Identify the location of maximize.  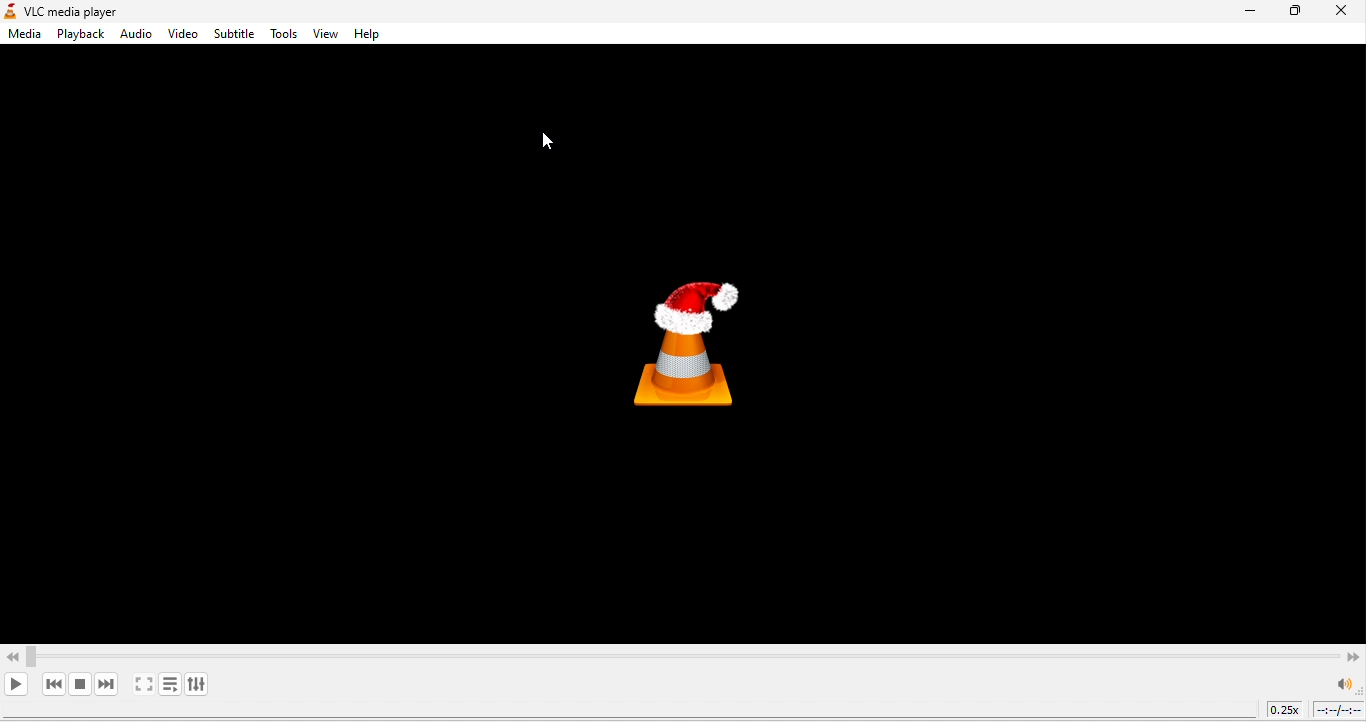
(1296, 13).